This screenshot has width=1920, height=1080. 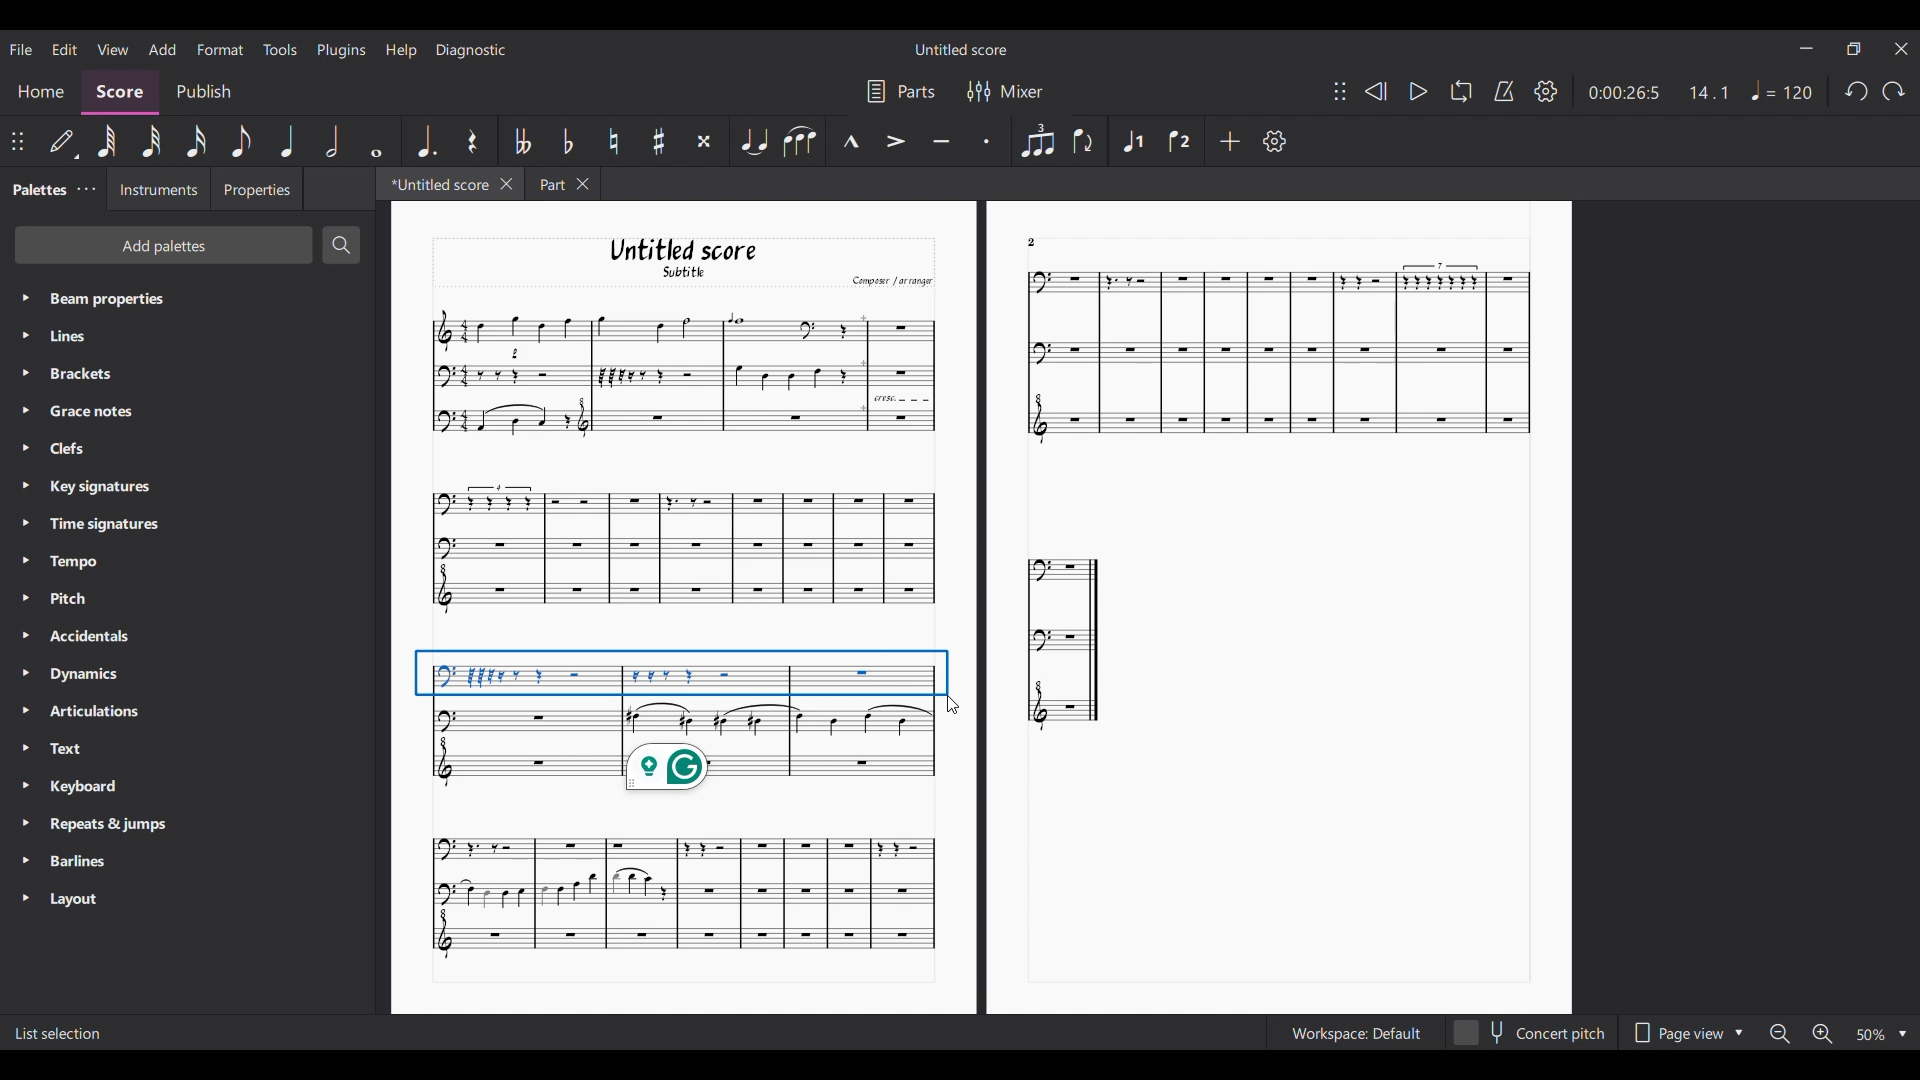 I want to click on > Beam properties, so click(x=95, y=298).